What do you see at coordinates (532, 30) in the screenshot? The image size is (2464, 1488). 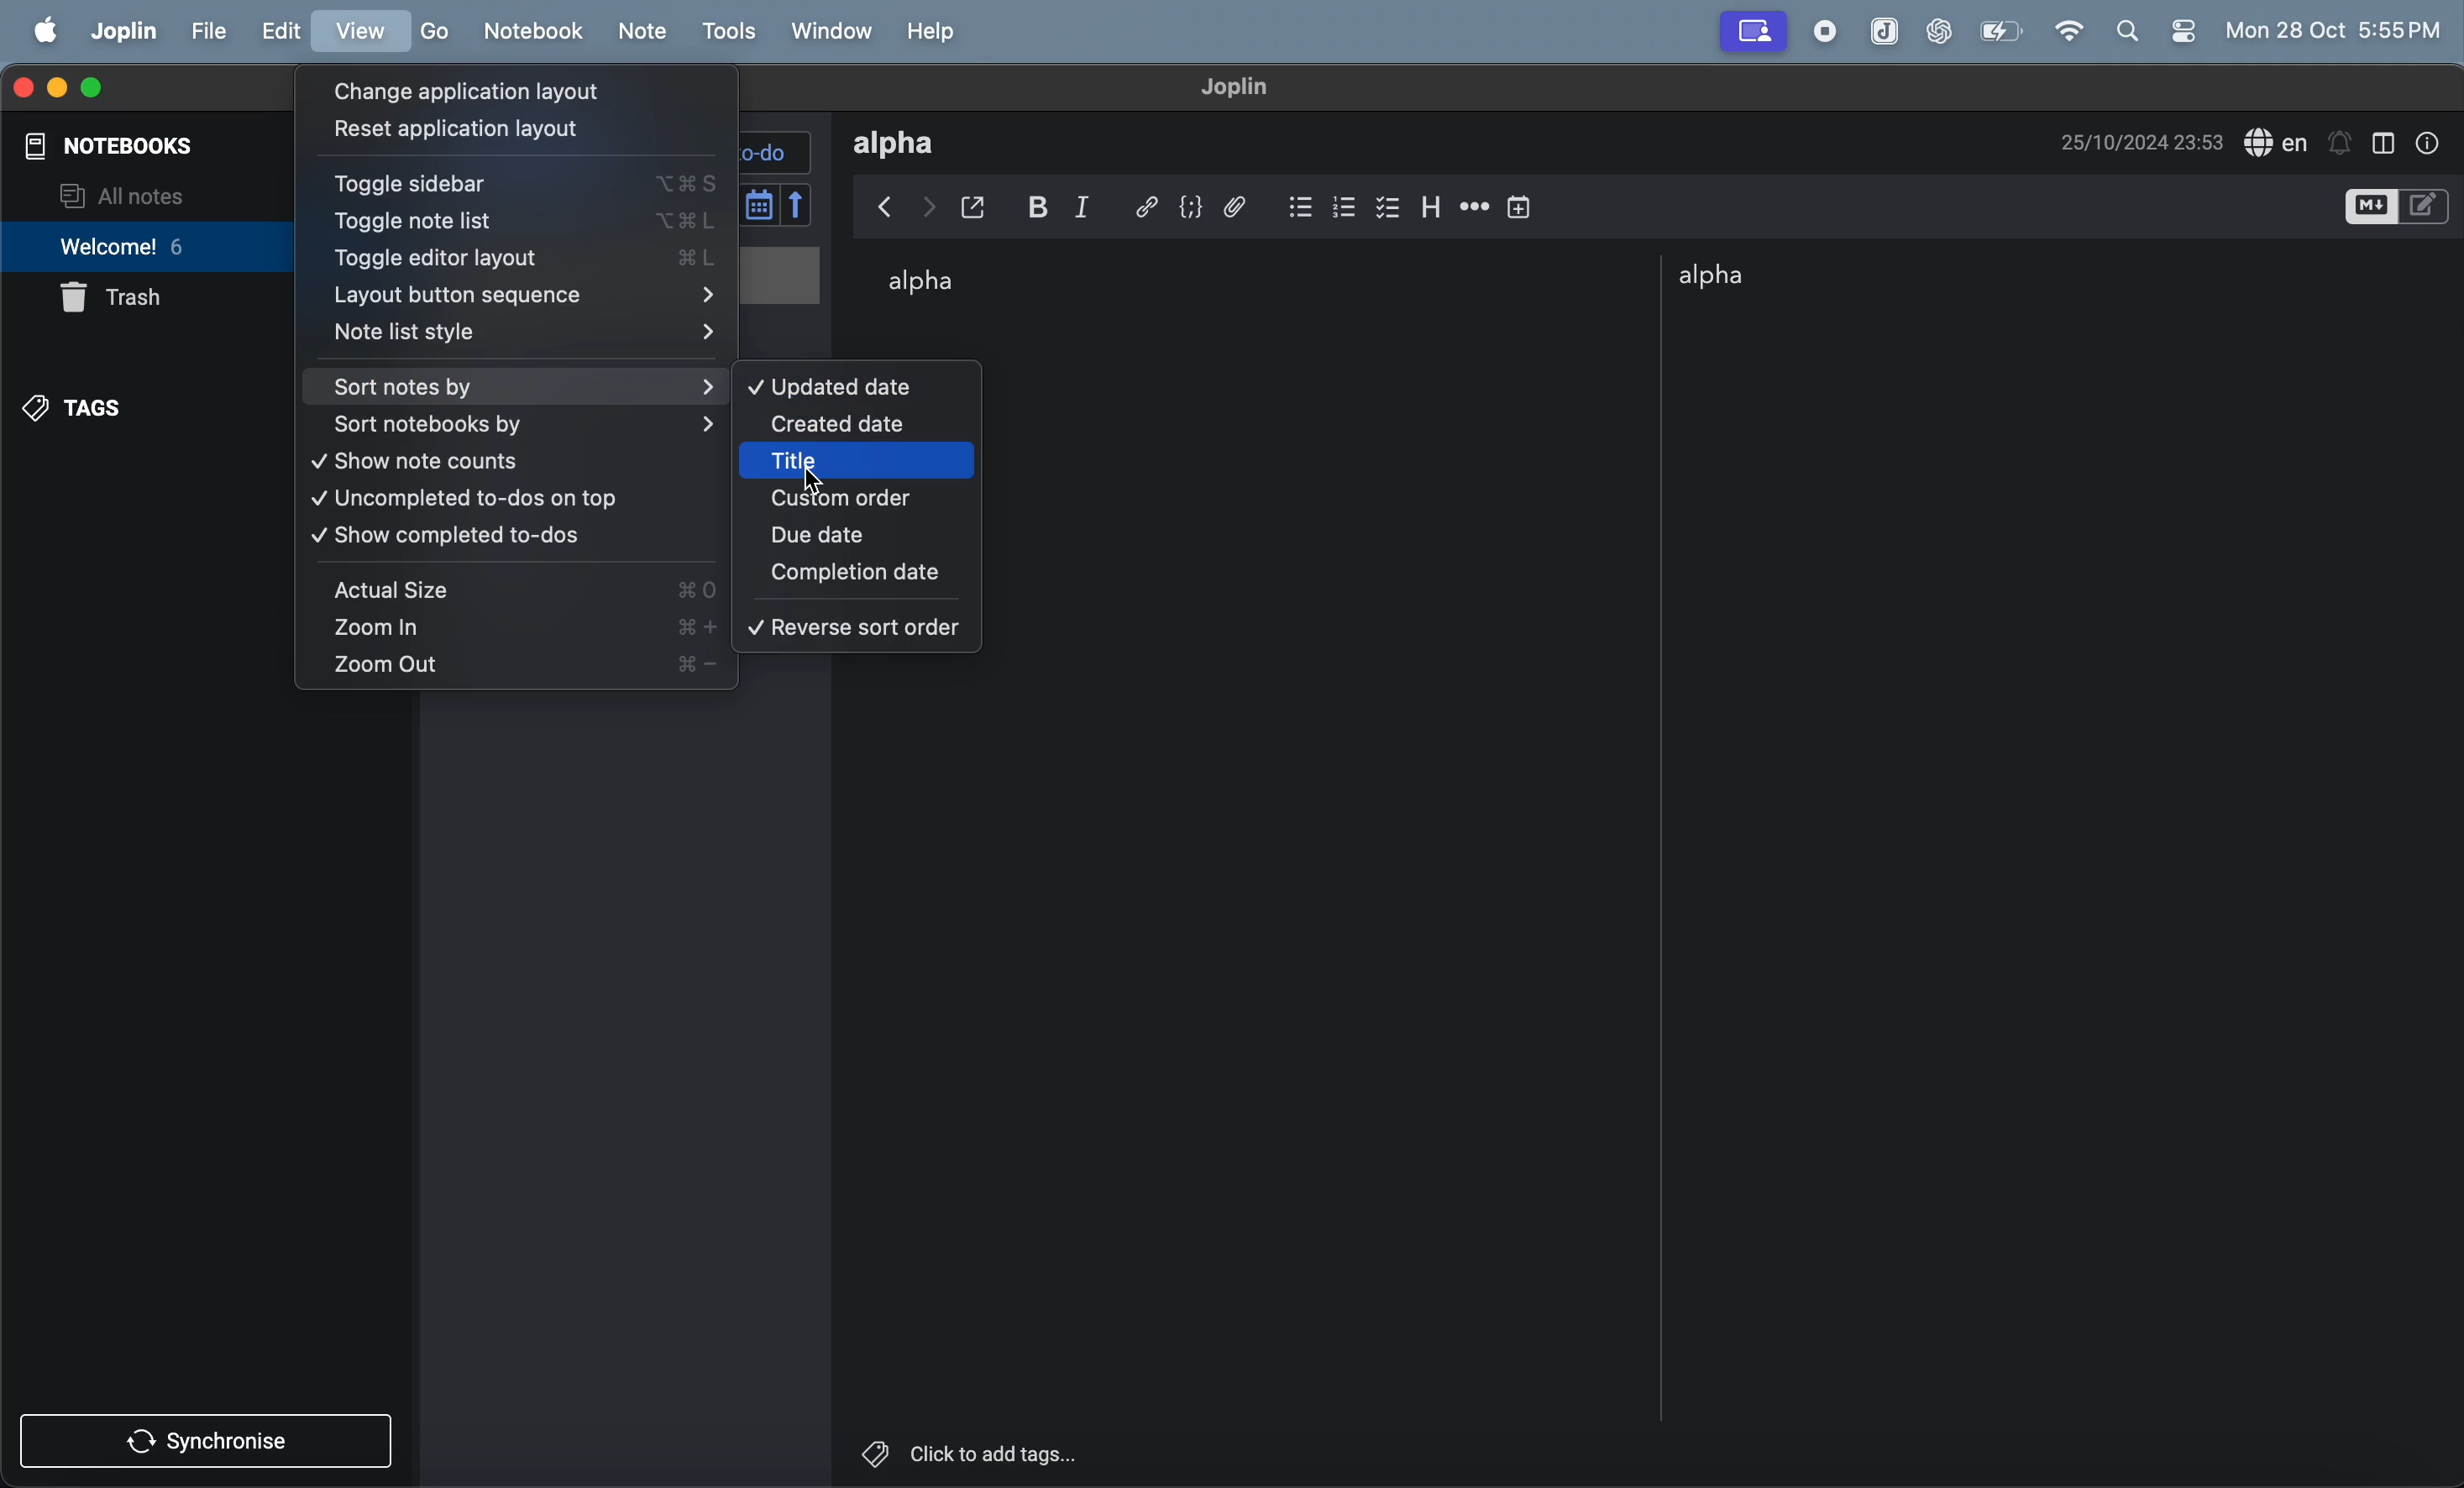 I see `note book` at bounding box center [532, 30].